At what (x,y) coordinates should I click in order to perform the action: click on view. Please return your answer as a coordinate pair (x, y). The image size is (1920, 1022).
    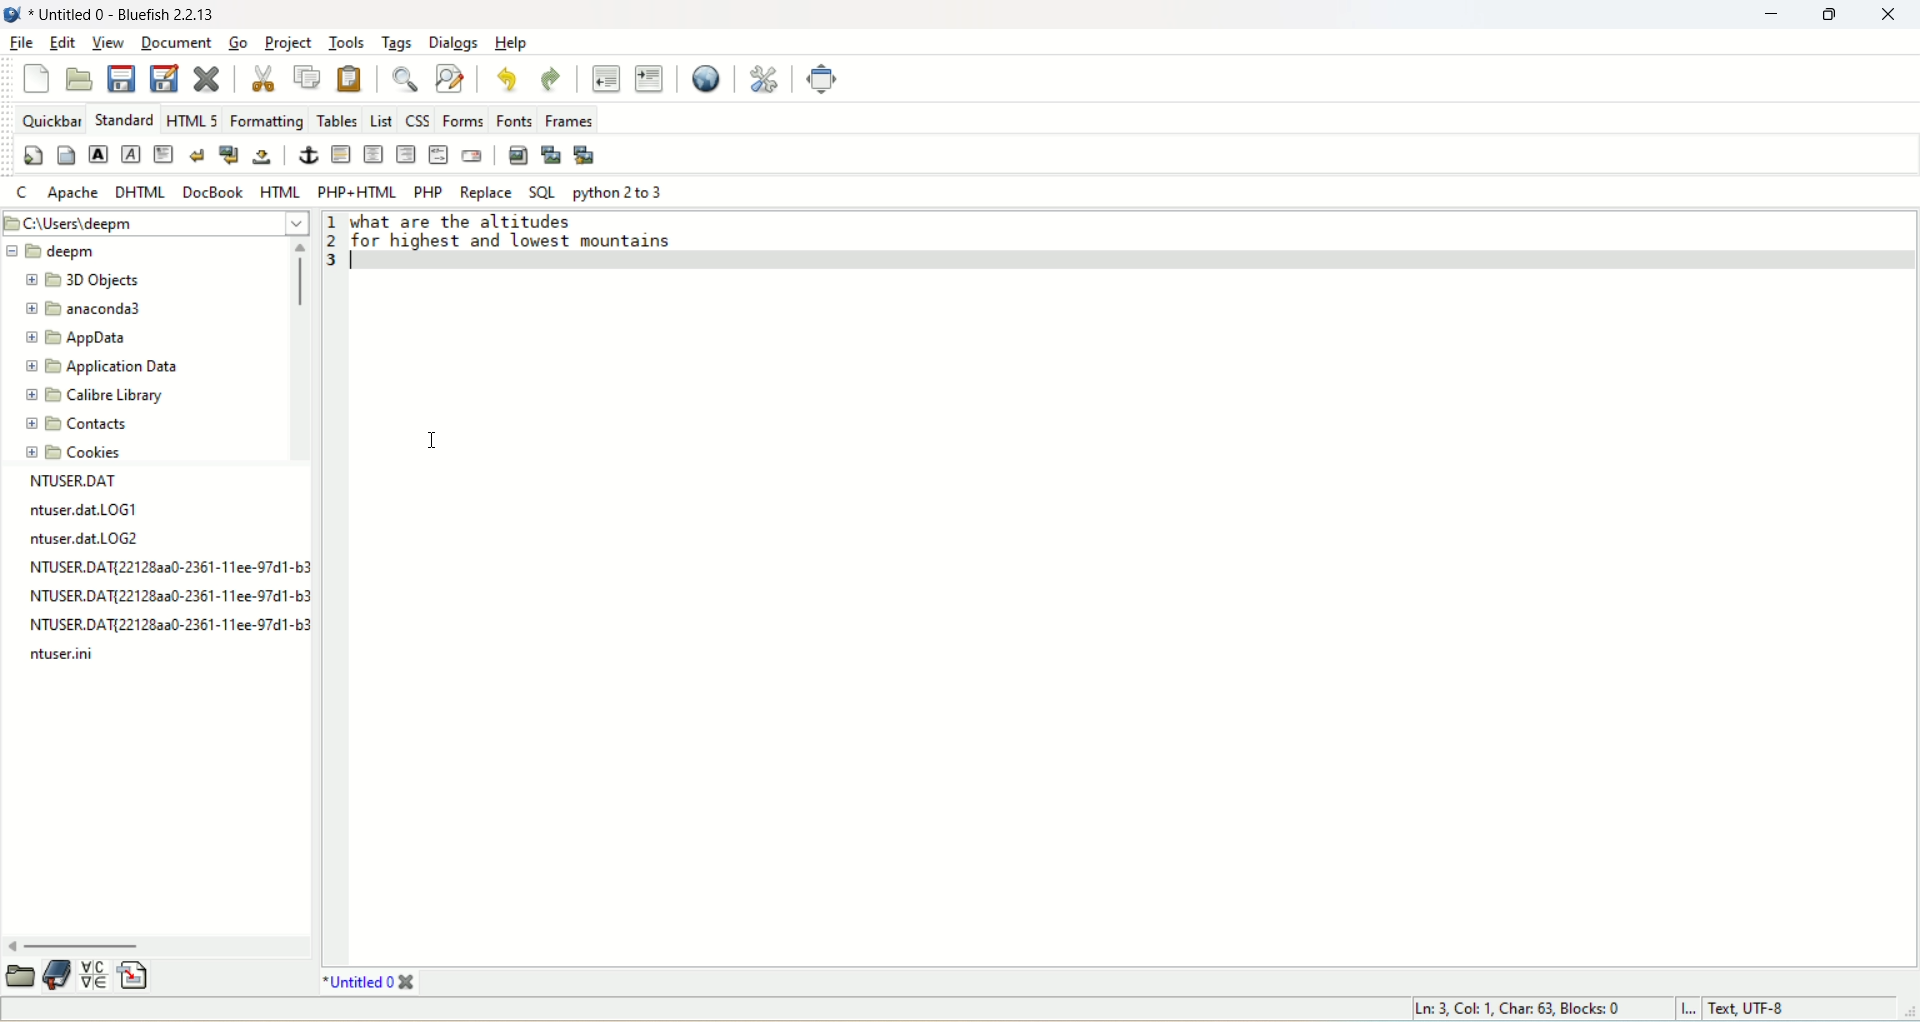
    Looking at the image, I should click on (107, 42).